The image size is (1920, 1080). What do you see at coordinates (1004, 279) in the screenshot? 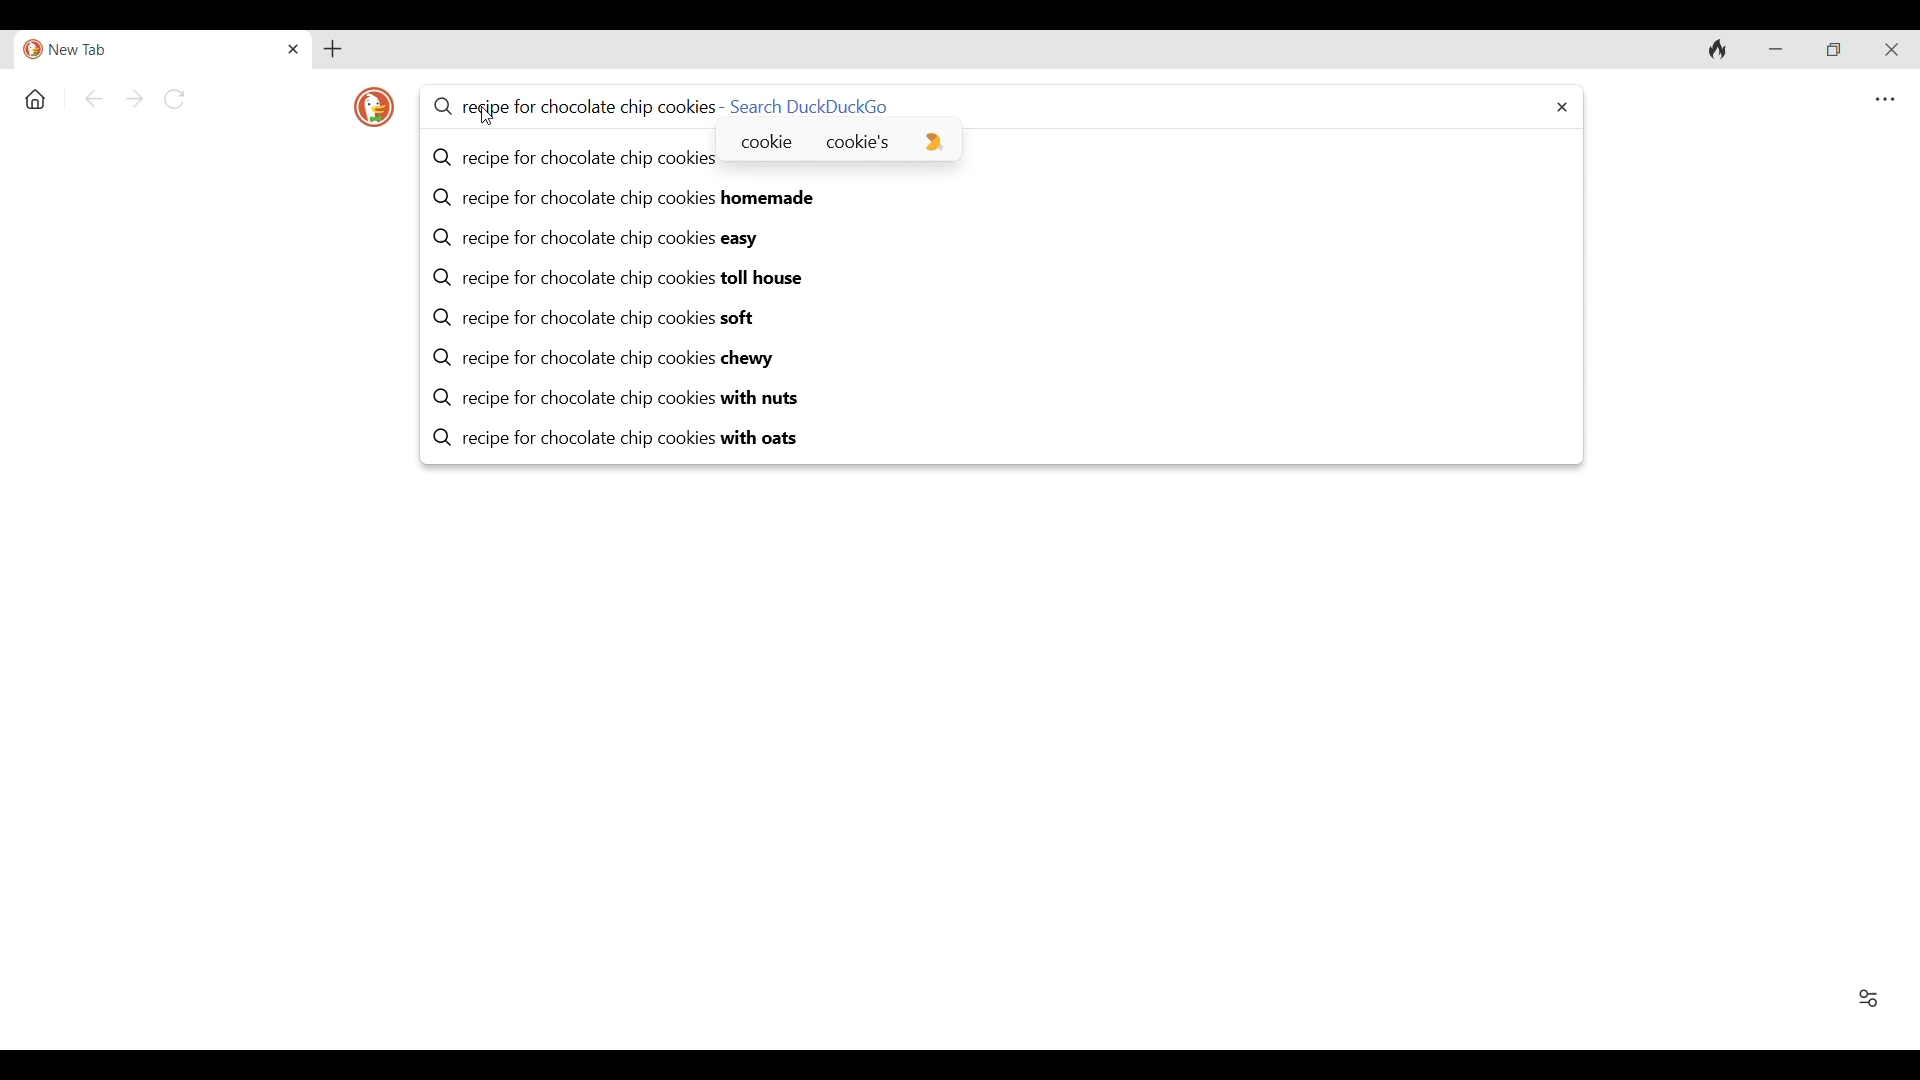
I see `Q recipe for chocolate chip cookies toll house` at bounding box center [1004, 279].